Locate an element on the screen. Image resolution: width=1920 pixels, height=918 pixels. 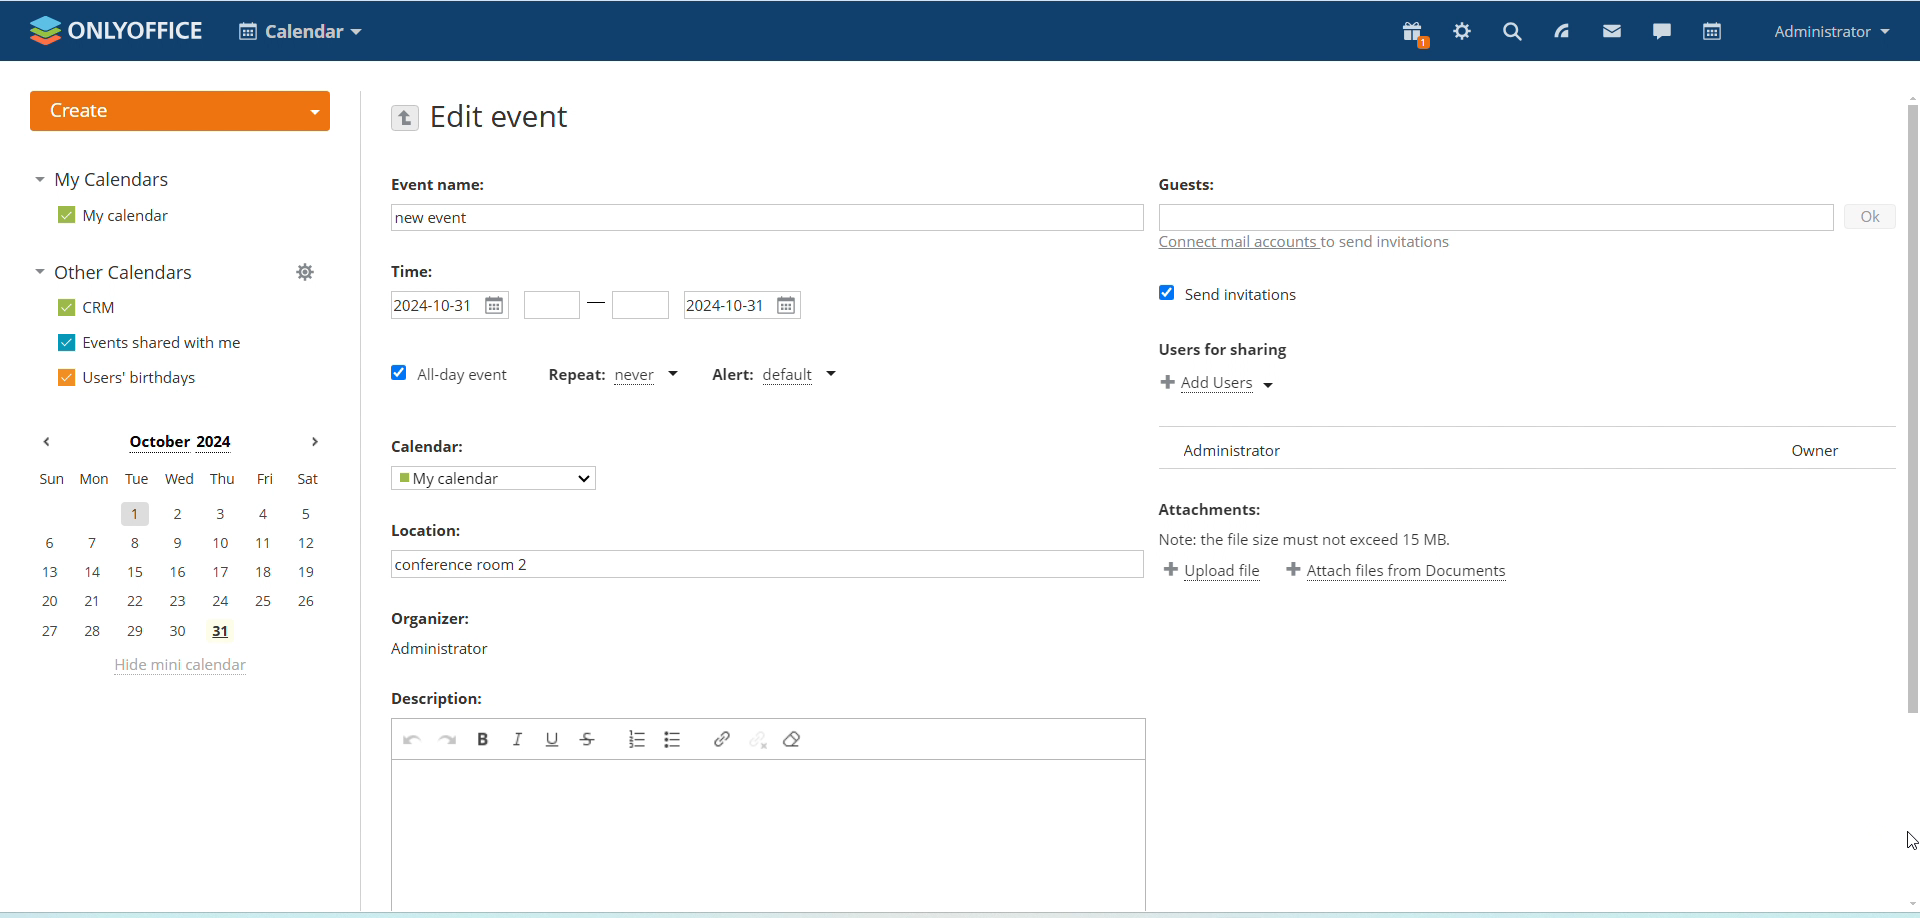
users' birthdays is located at coordinates (126, 379).